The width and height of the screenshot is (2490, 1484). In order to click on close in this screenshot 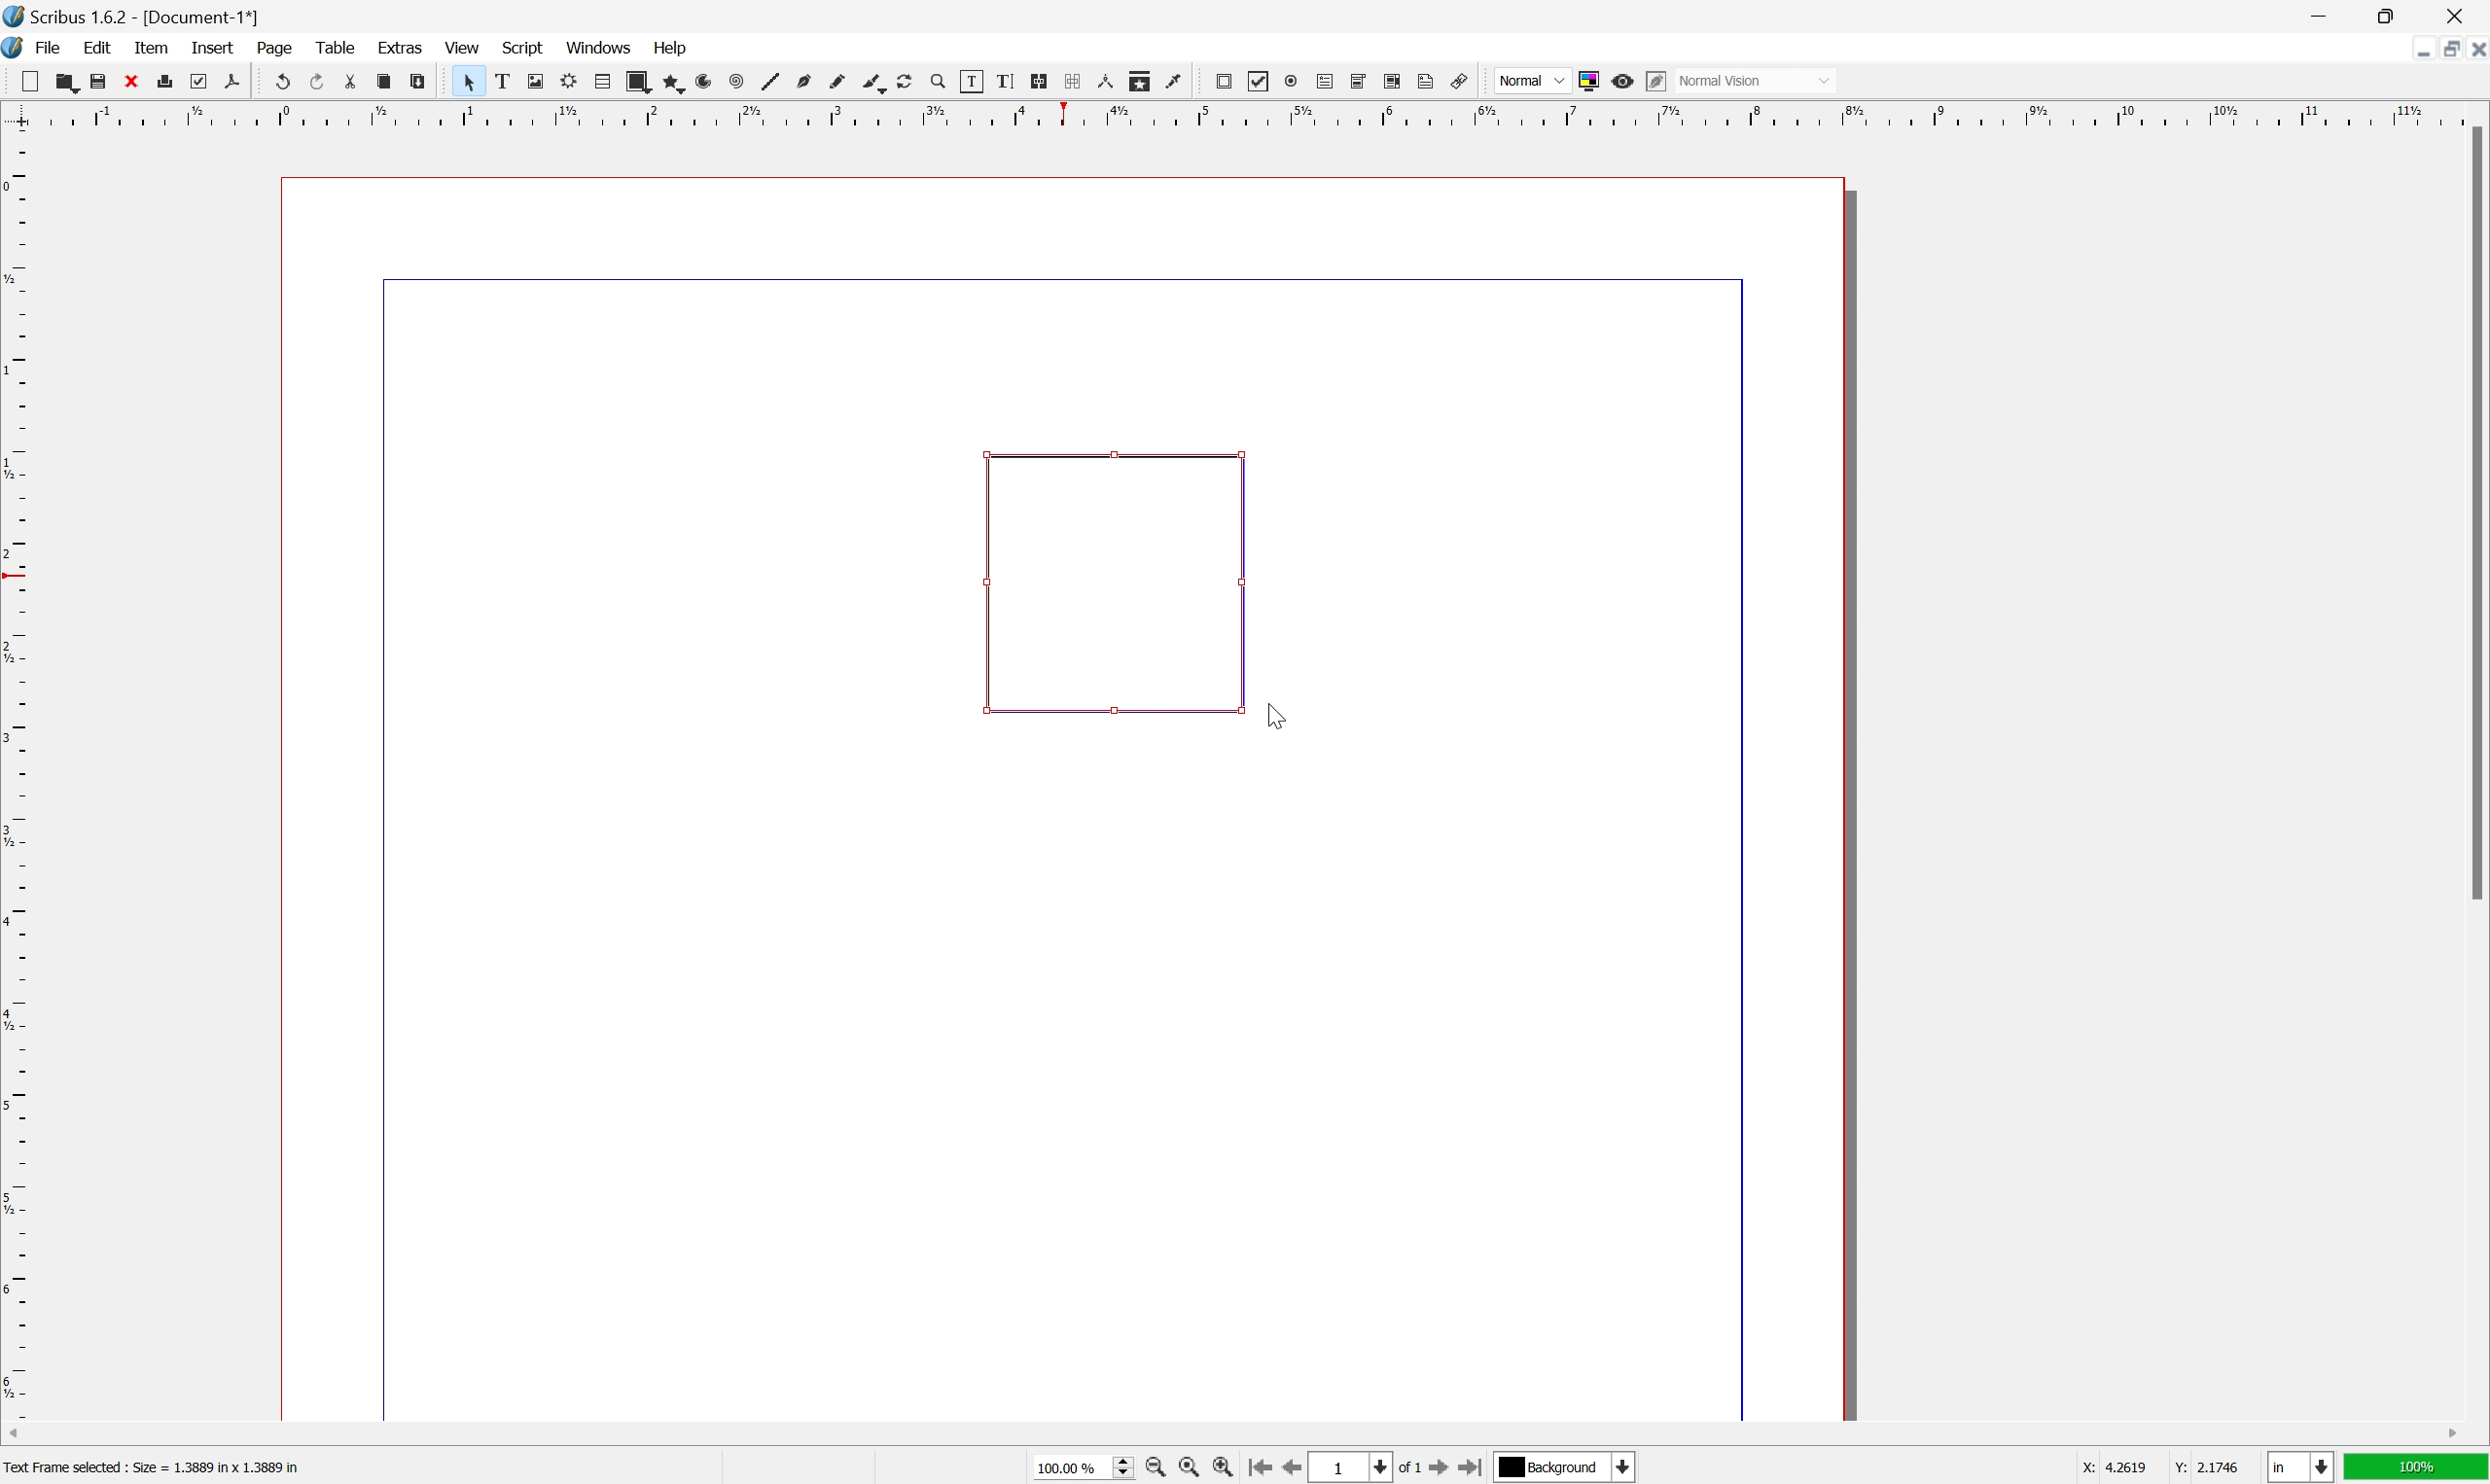, I will do `click(2456, 16)`.